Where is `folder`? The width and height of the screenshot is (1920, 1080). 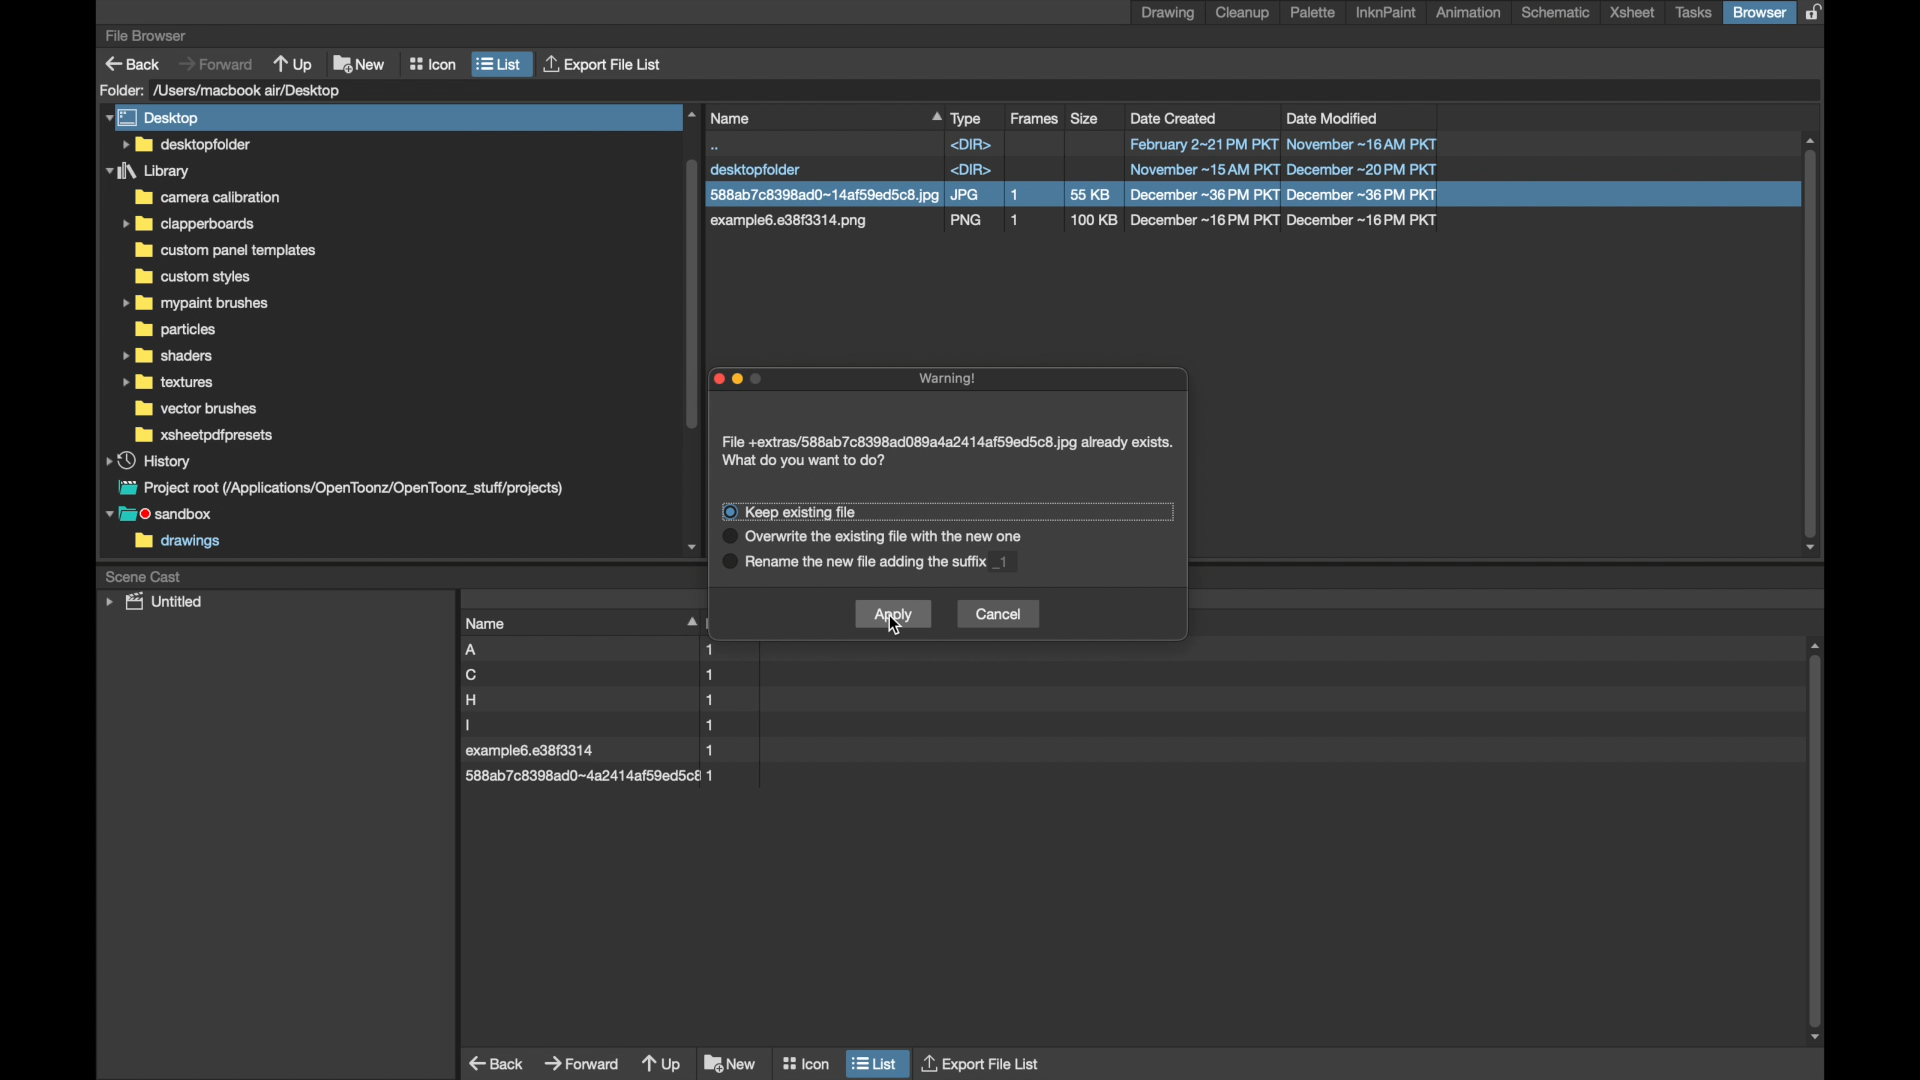
folder is located at coordinates (169, 383).